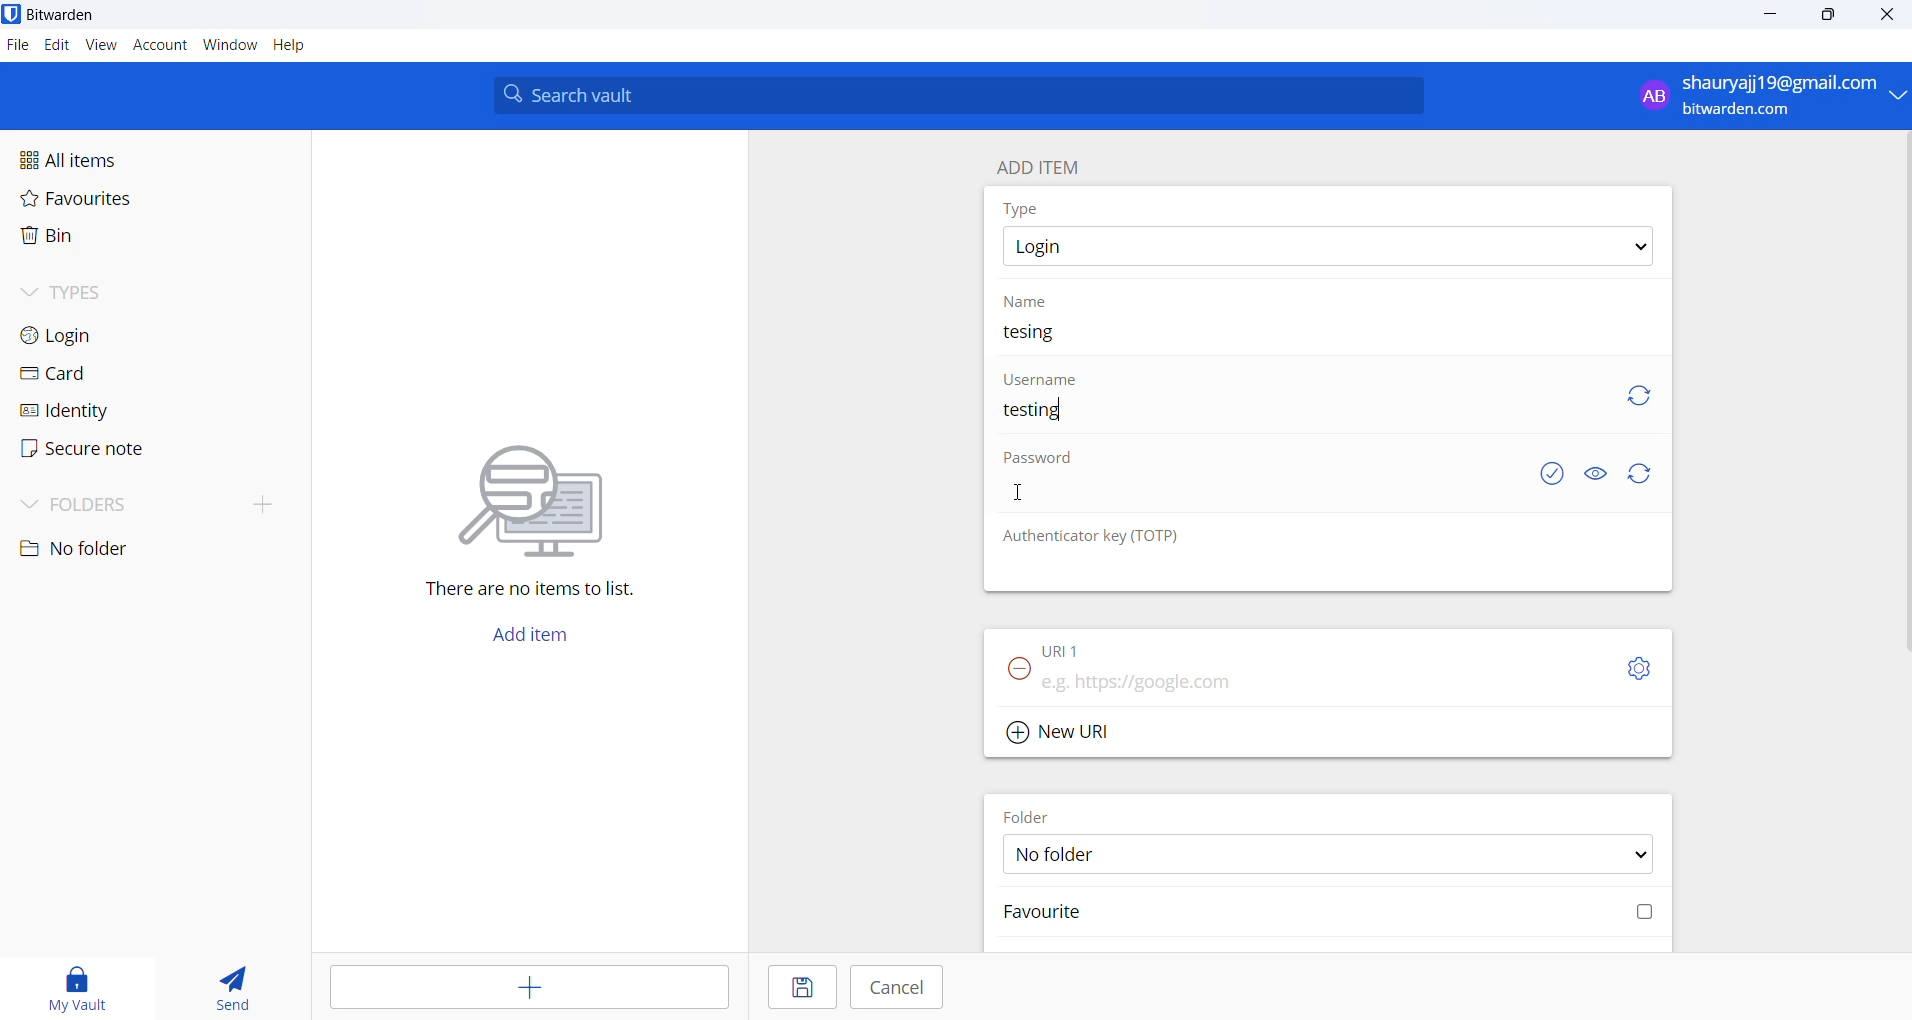 This screenshot has height=1020, width=1912. What do you see at coordinates (1042, 333) in the screenshot?
I see `entered entry name` at bounding box center [1042, 333].